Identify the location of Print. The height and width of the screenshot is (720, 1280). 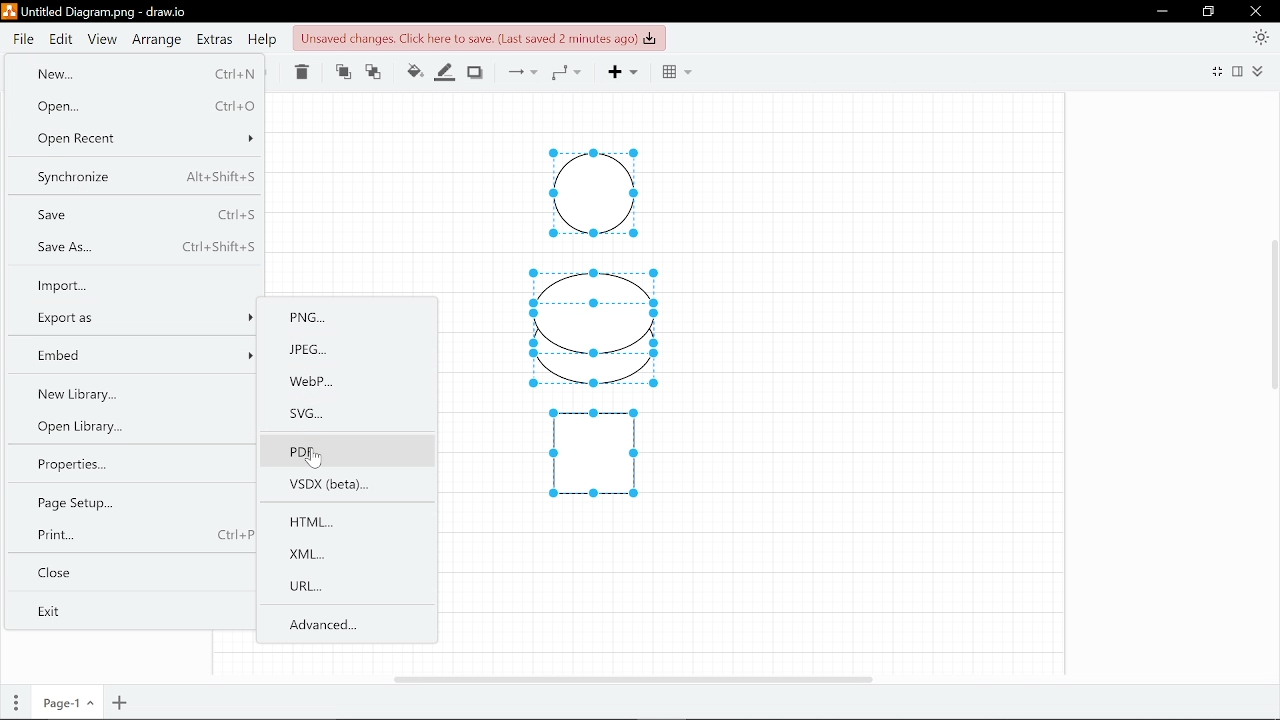
(134, 534).